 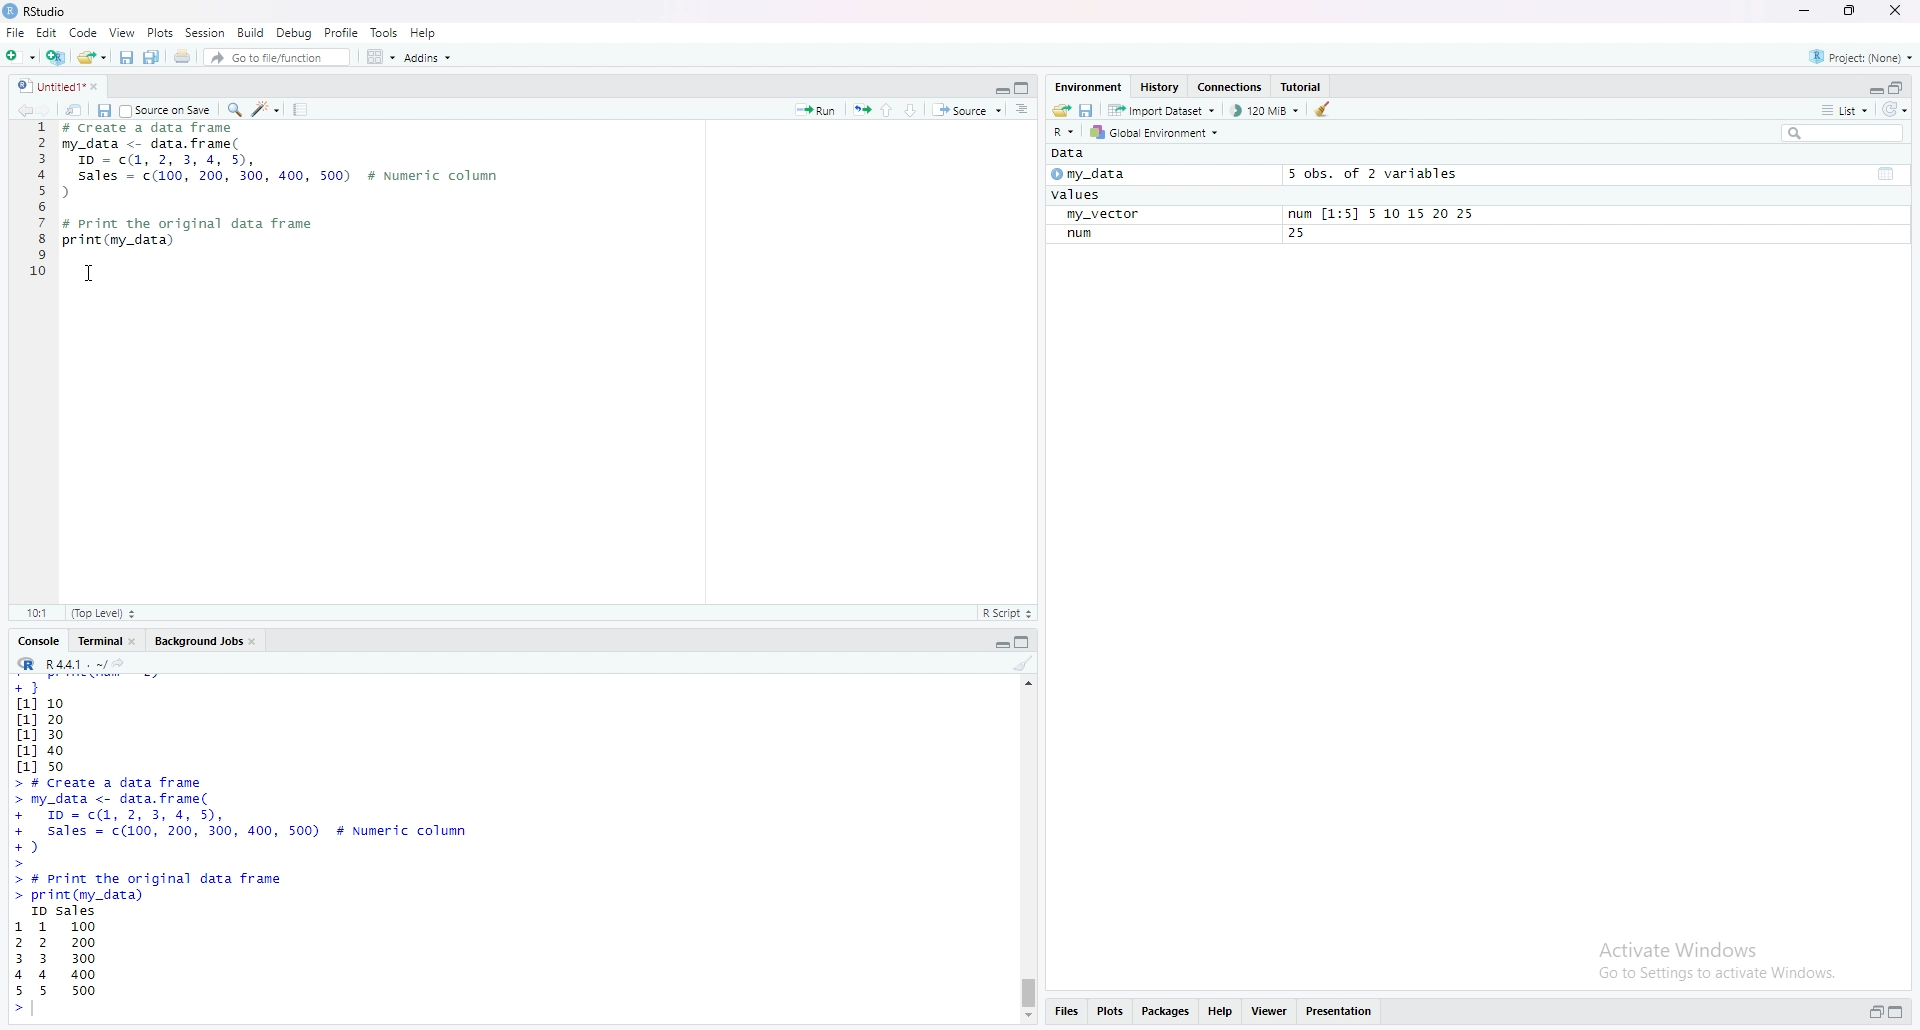 I want to click on Plots, so click(x=154, y=33).